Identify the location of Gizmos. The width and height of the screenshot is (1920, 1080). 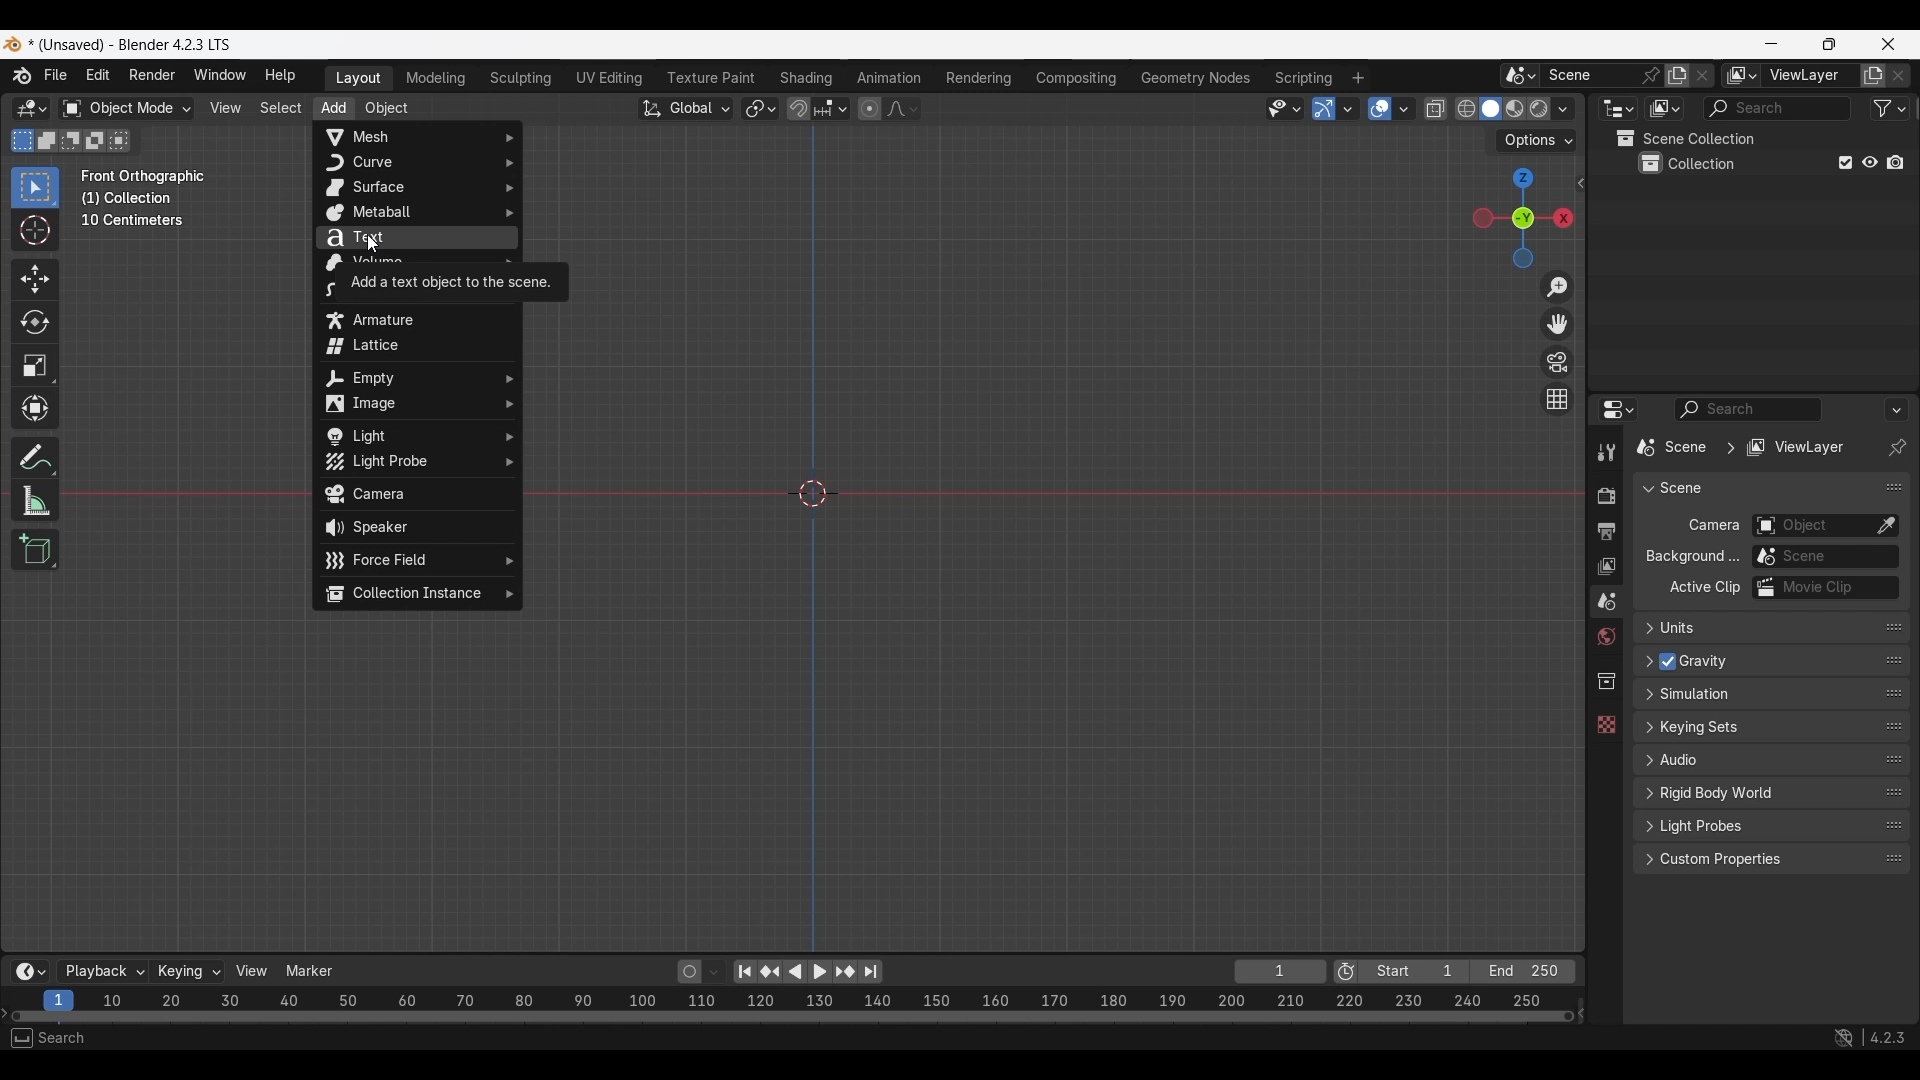
(1348, 108).